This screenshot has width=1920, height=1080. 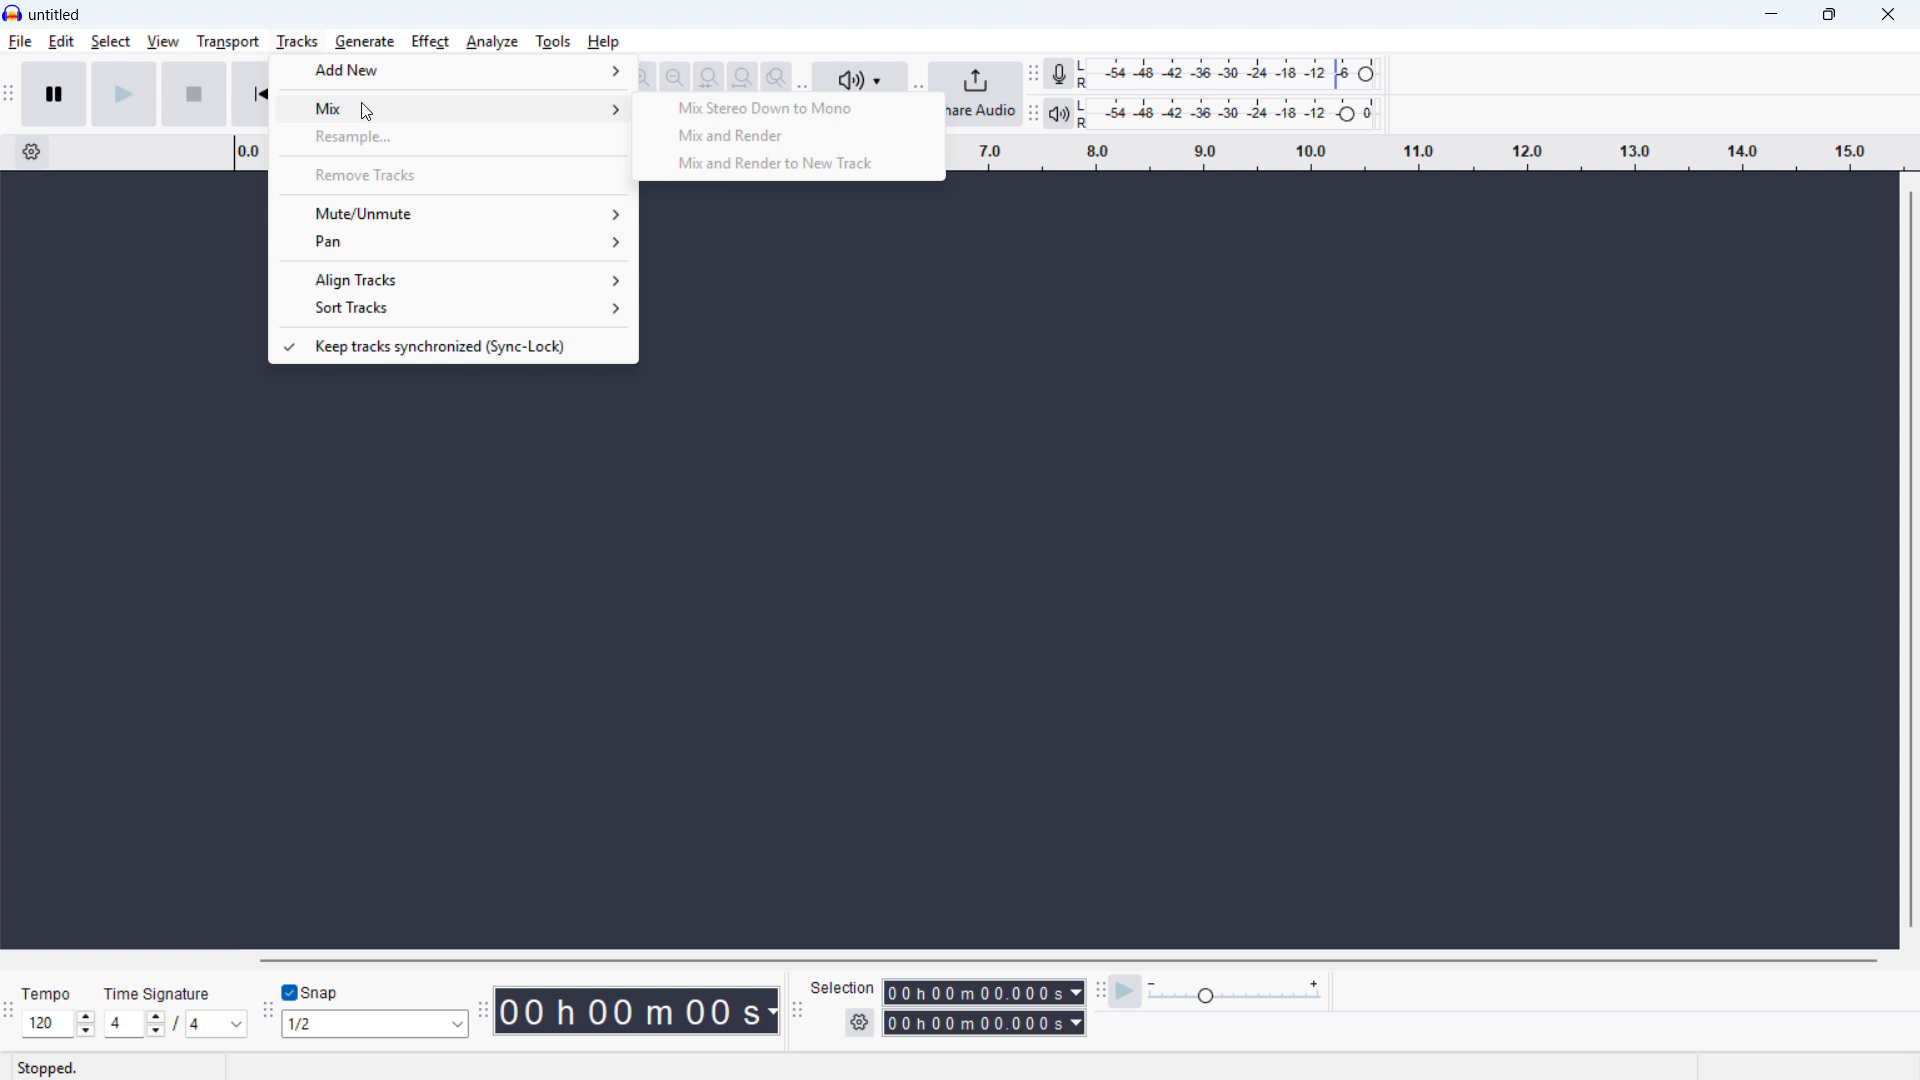 I want to click on time signature toolbar, so click(x=10, y=1010).